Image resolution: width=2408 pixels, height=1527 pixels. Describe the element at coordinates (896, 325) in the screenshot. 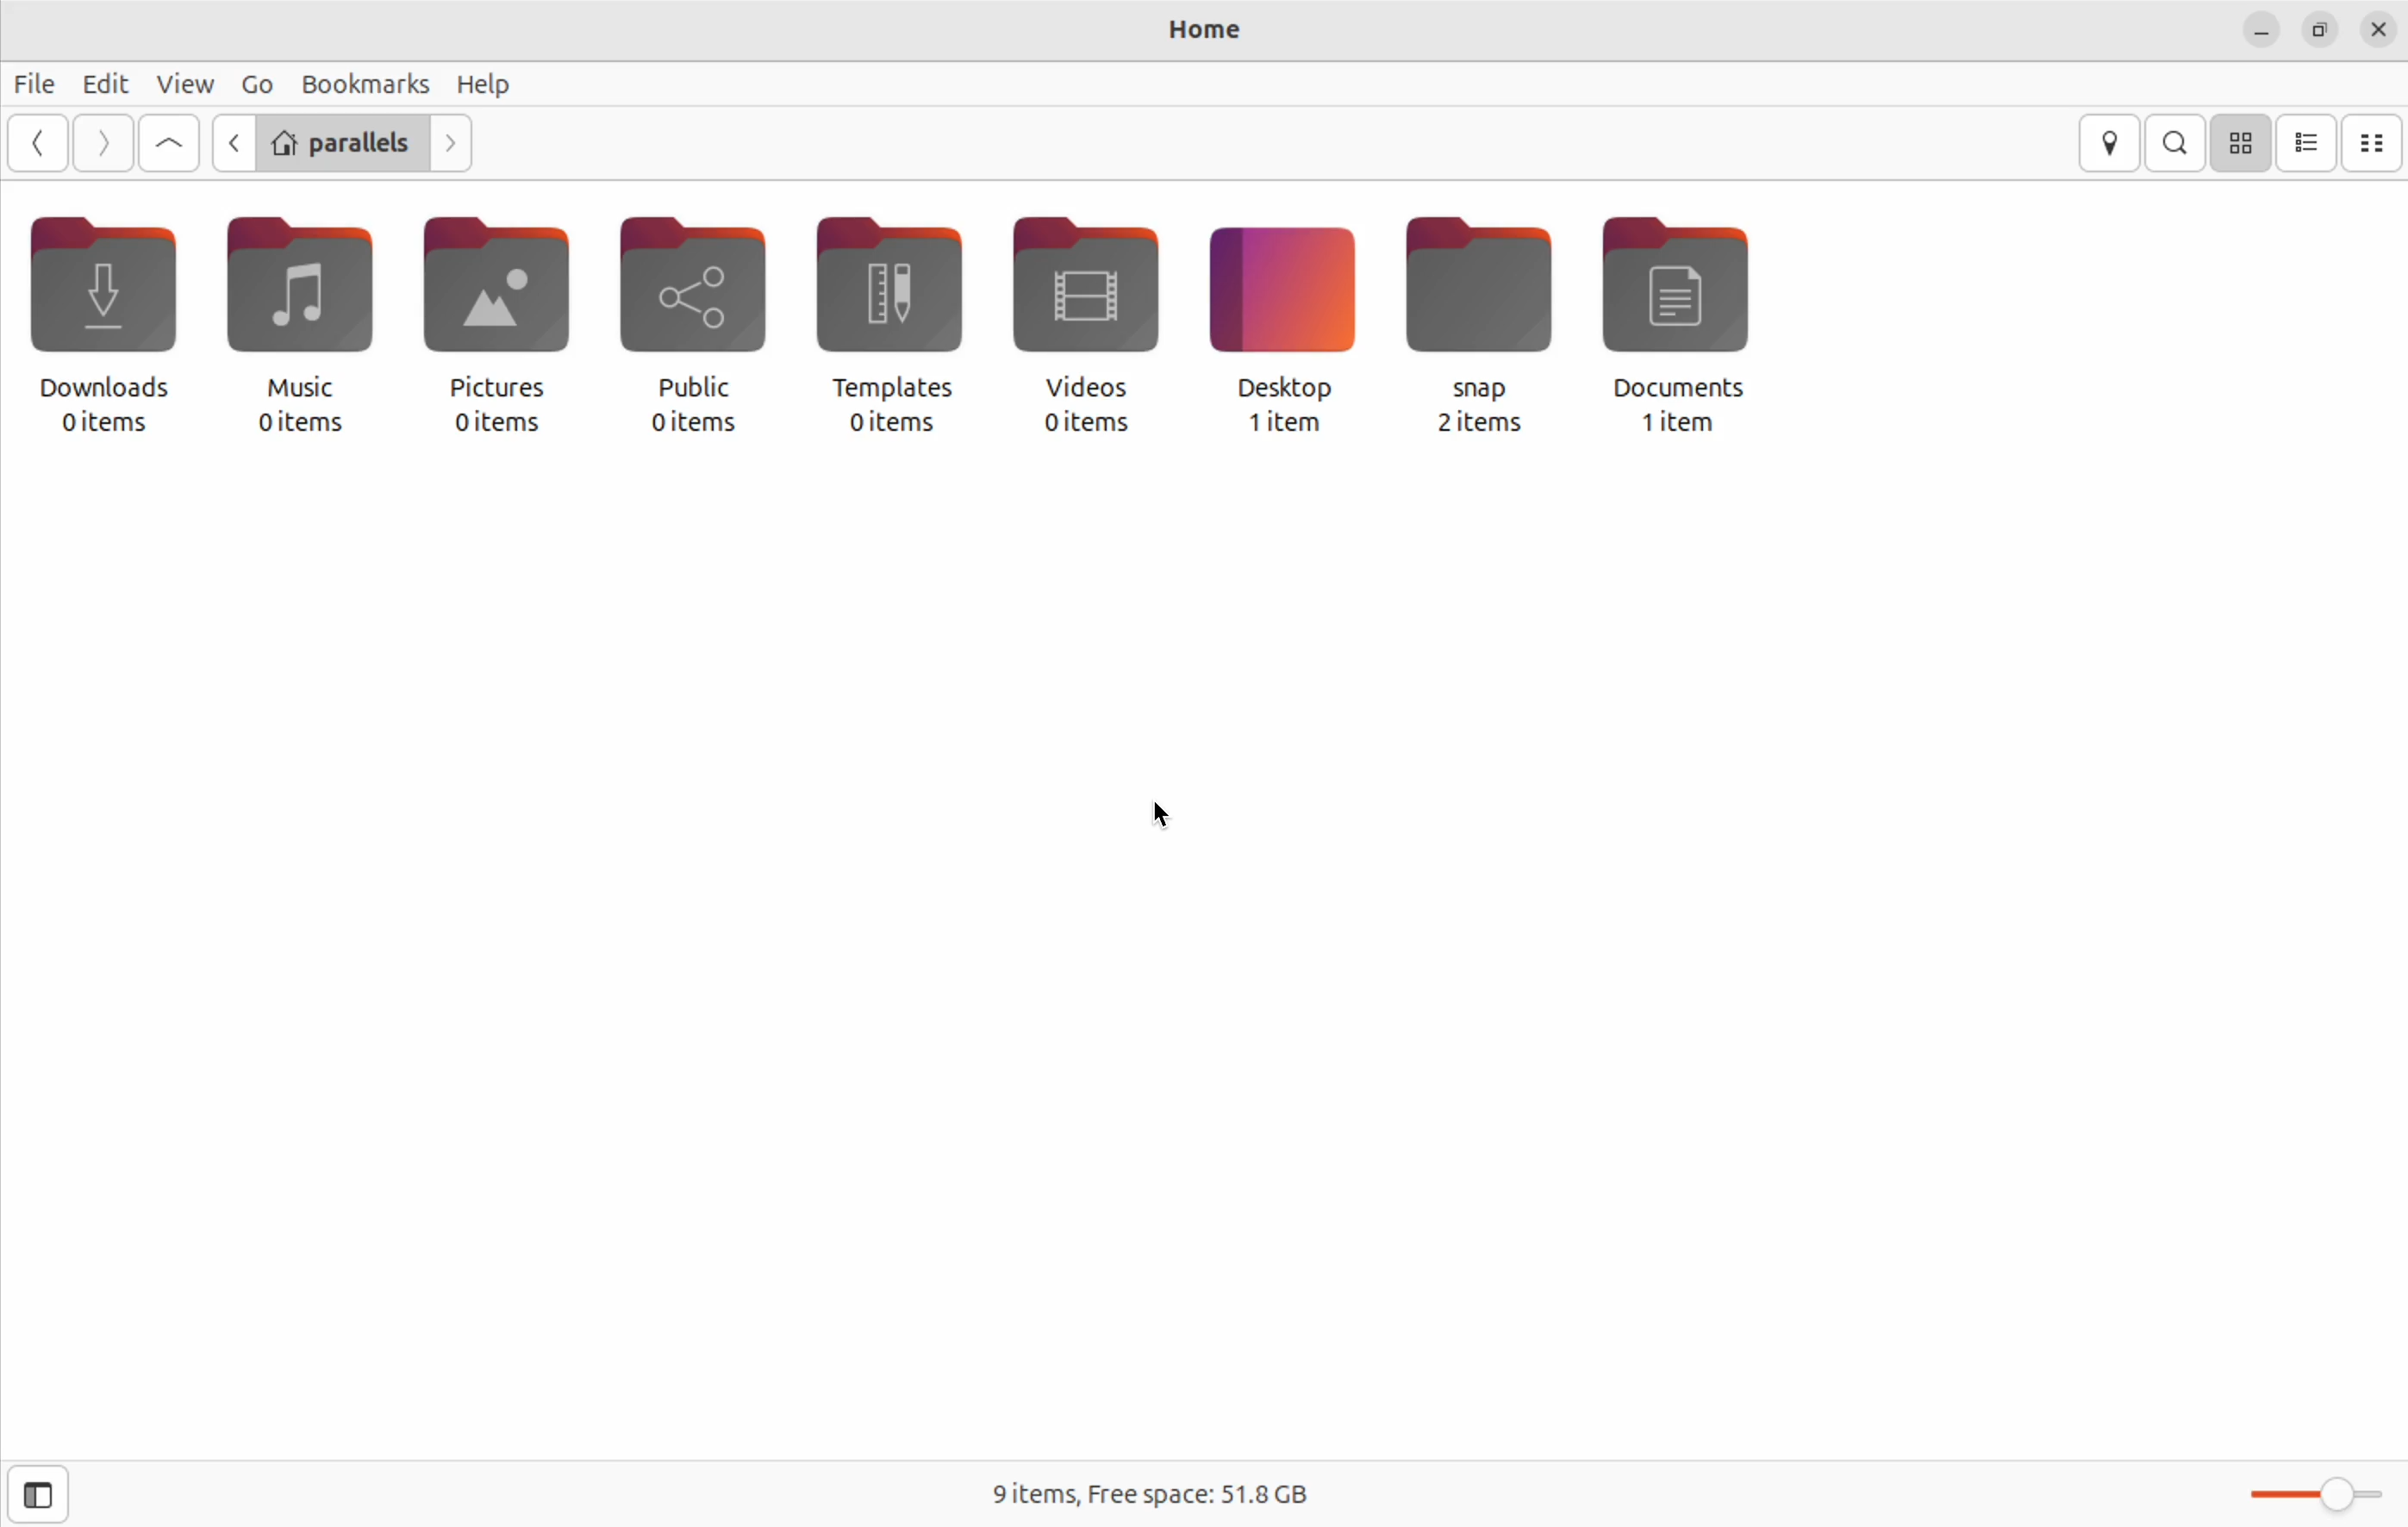

I see `templates 0 items` at that location.